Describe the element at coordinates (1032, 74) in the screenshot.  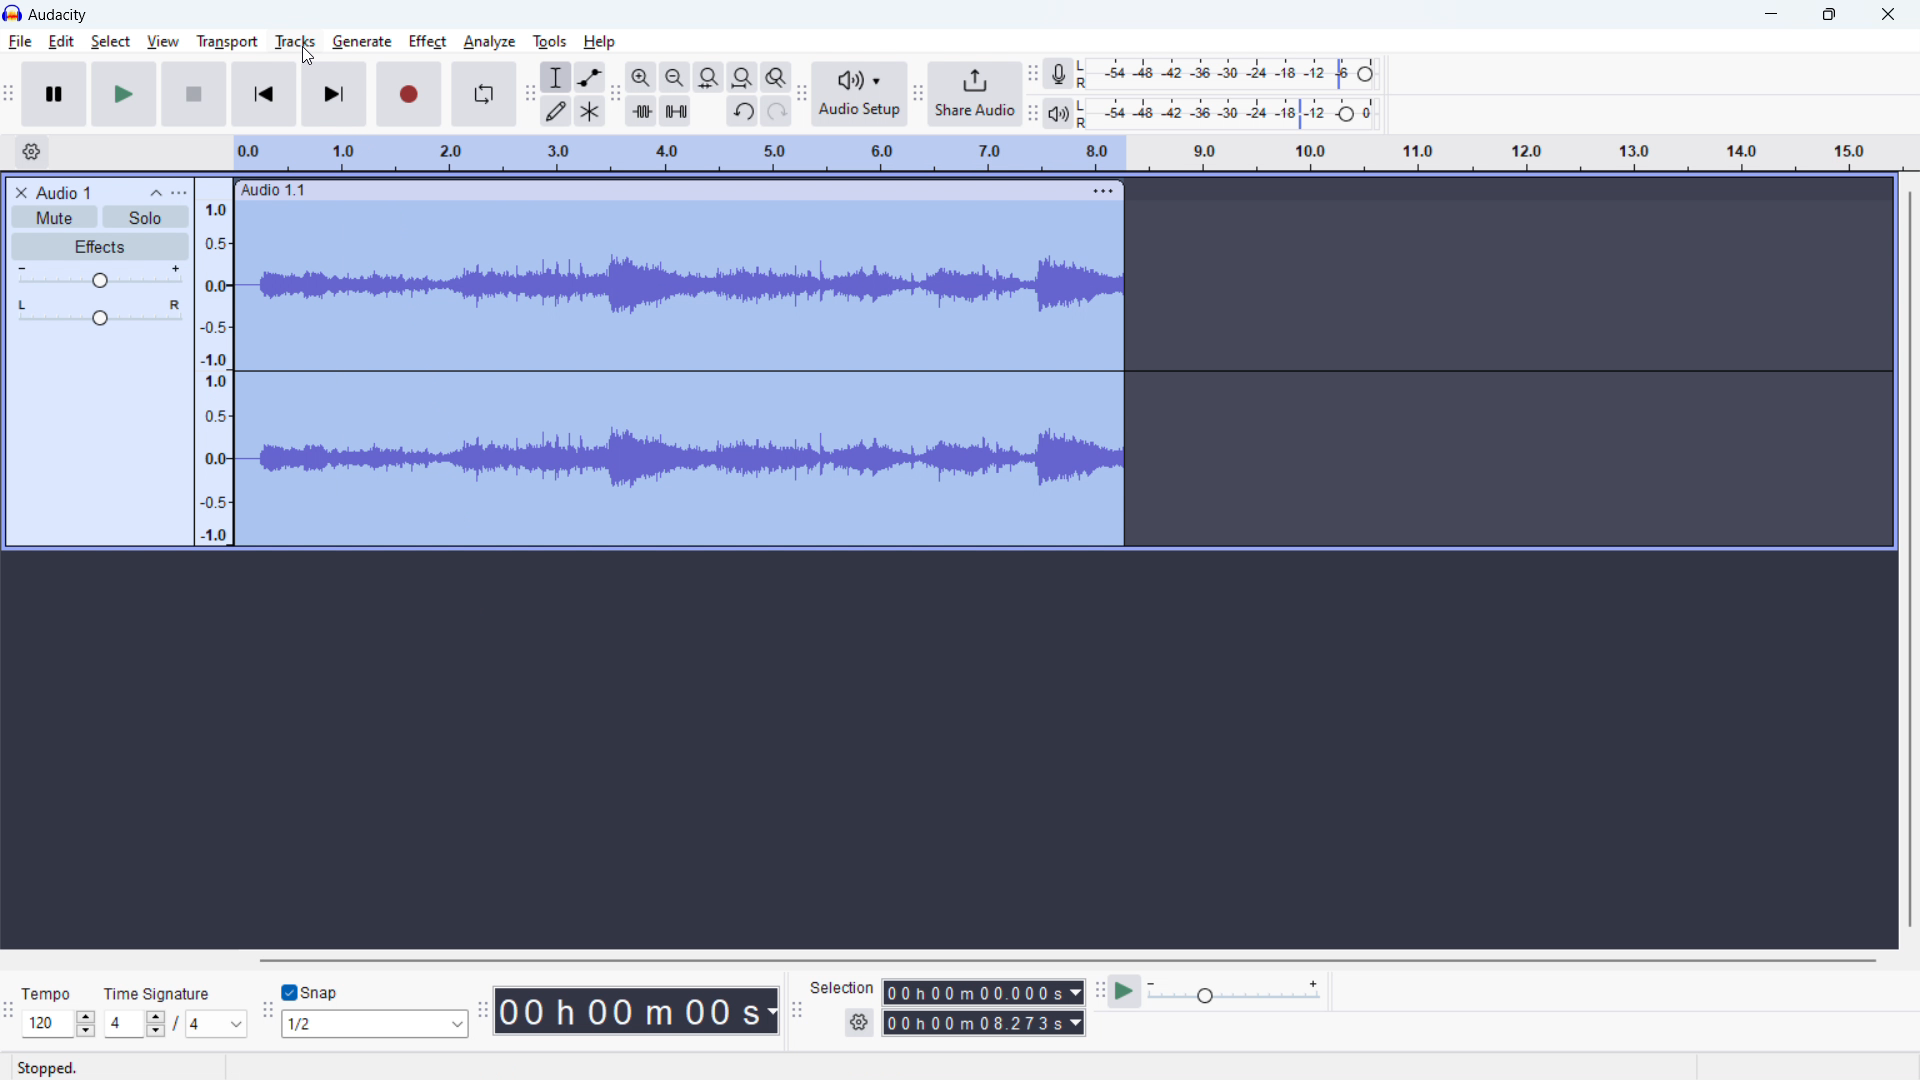
I see `recording meter toolbar` at that location.